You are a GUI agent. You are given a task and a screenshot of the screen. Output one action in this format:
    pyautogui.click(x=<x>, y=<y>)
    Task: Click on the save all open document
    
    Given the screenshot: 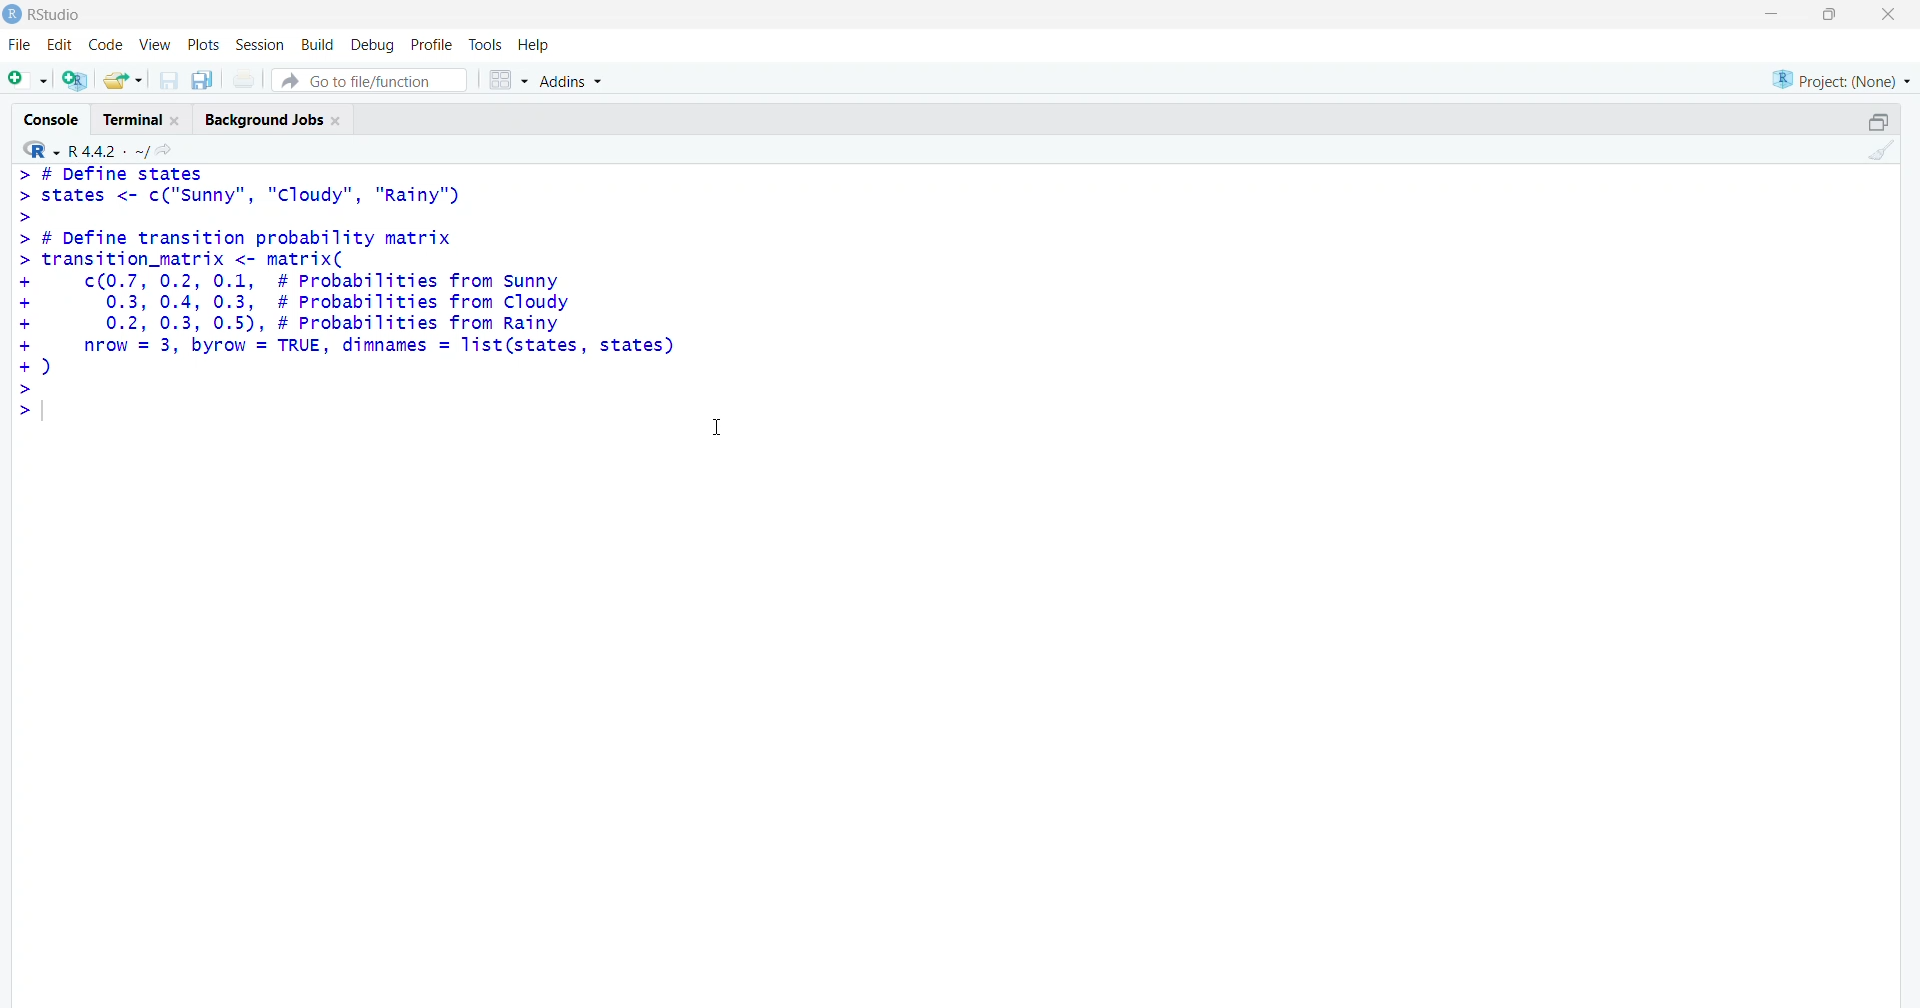 What is the action you would take?
    pyautogui.click(x=201, y=81)
    